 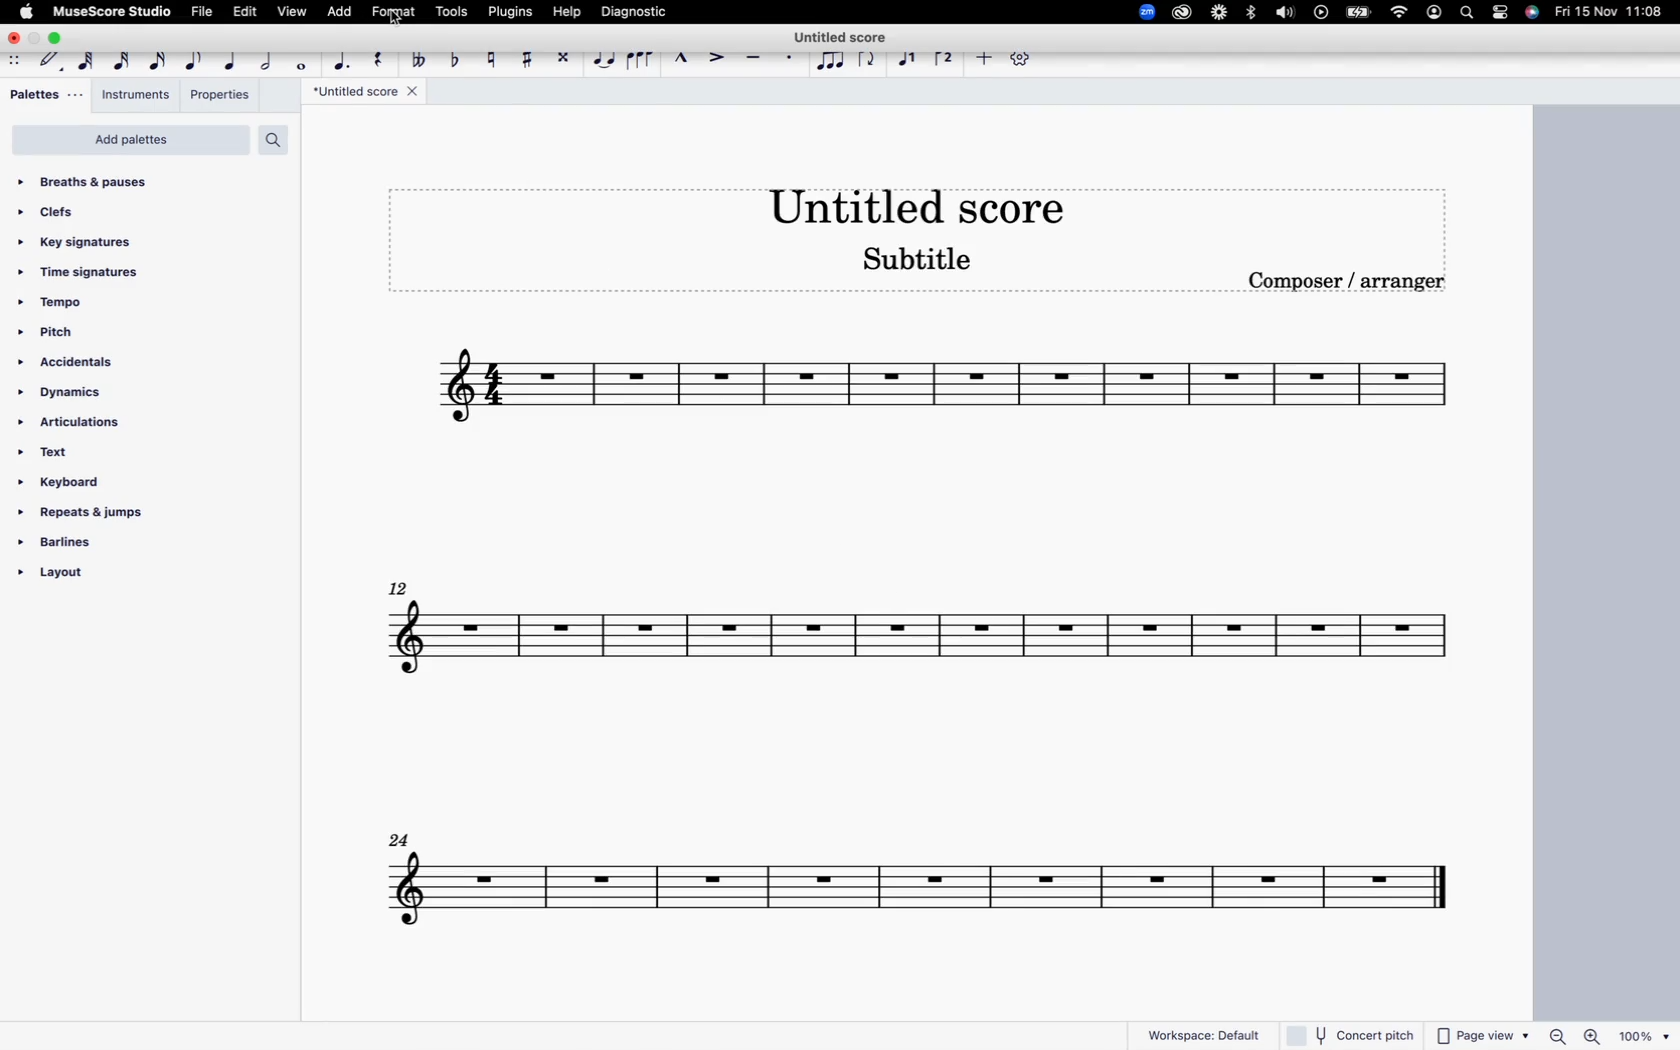 I want to click on cursor, so click(x=397, y=18).